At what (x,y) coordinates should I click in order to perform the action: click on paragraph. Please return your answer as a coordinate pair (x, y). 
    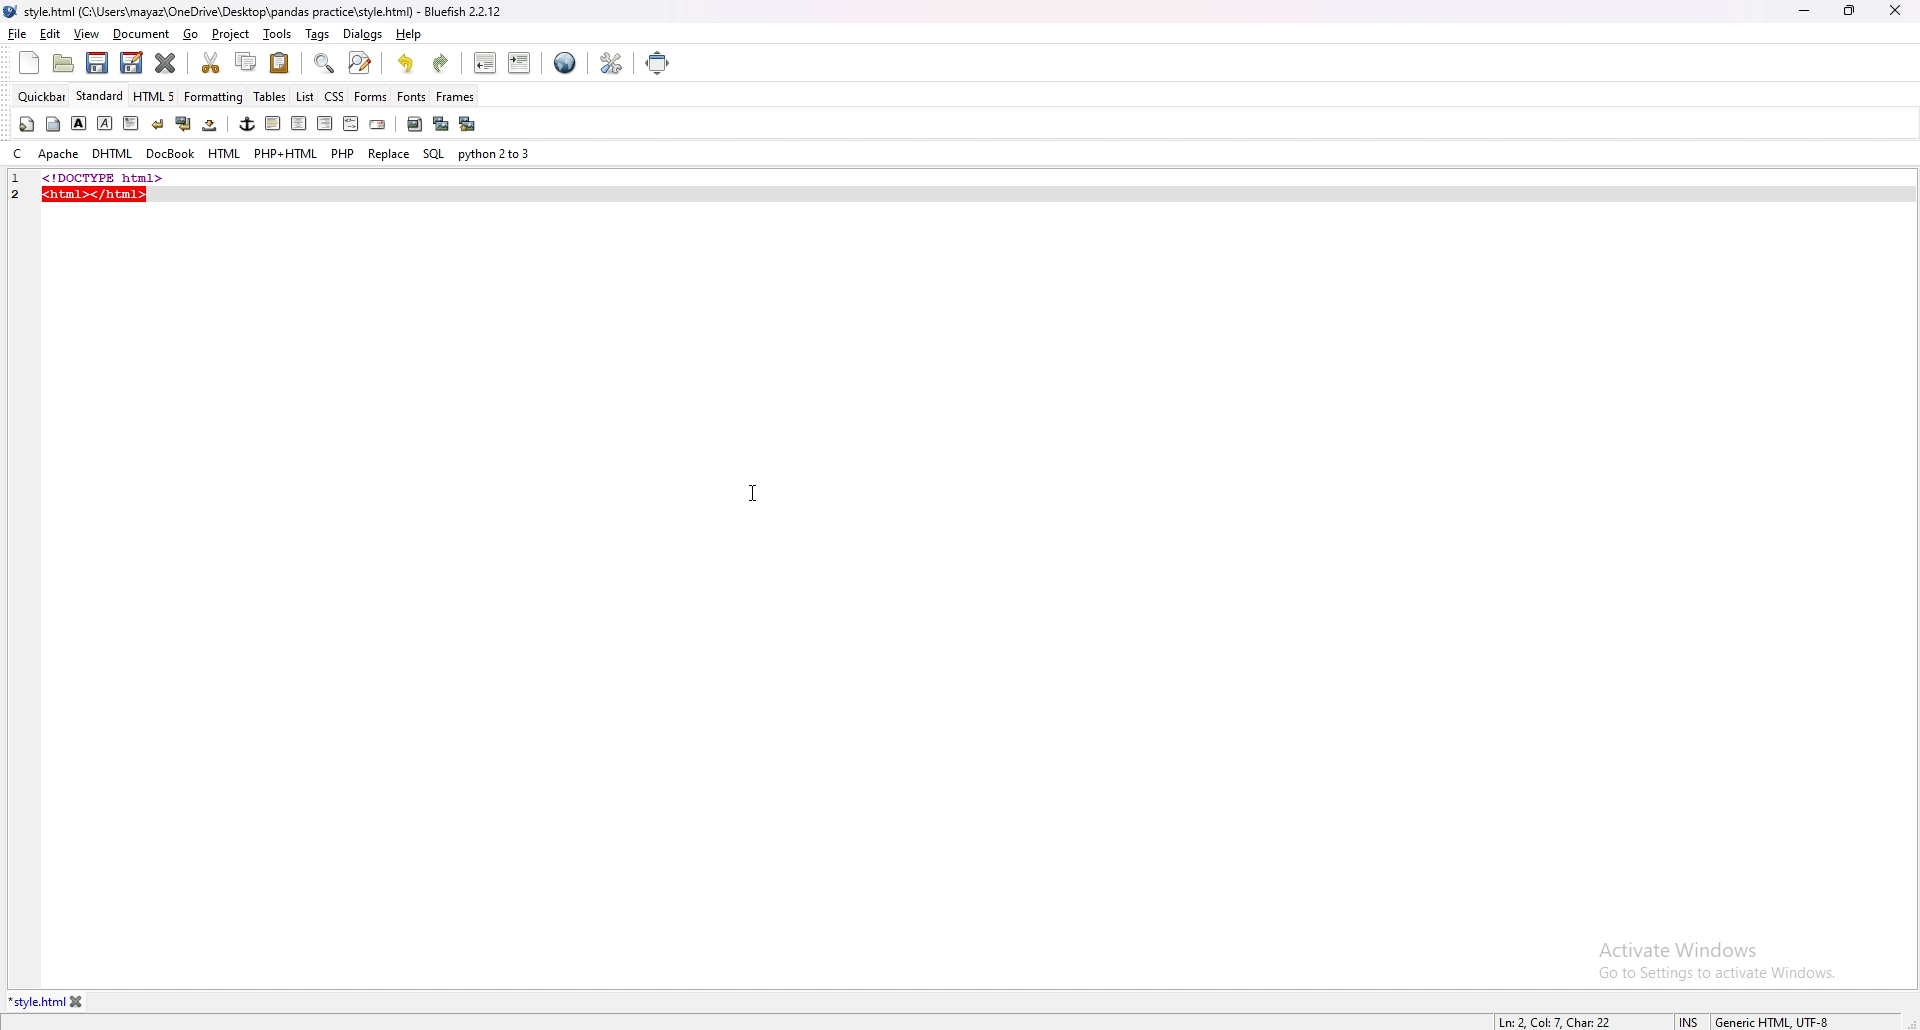
    Looking at the image, I should click on (129, 122).